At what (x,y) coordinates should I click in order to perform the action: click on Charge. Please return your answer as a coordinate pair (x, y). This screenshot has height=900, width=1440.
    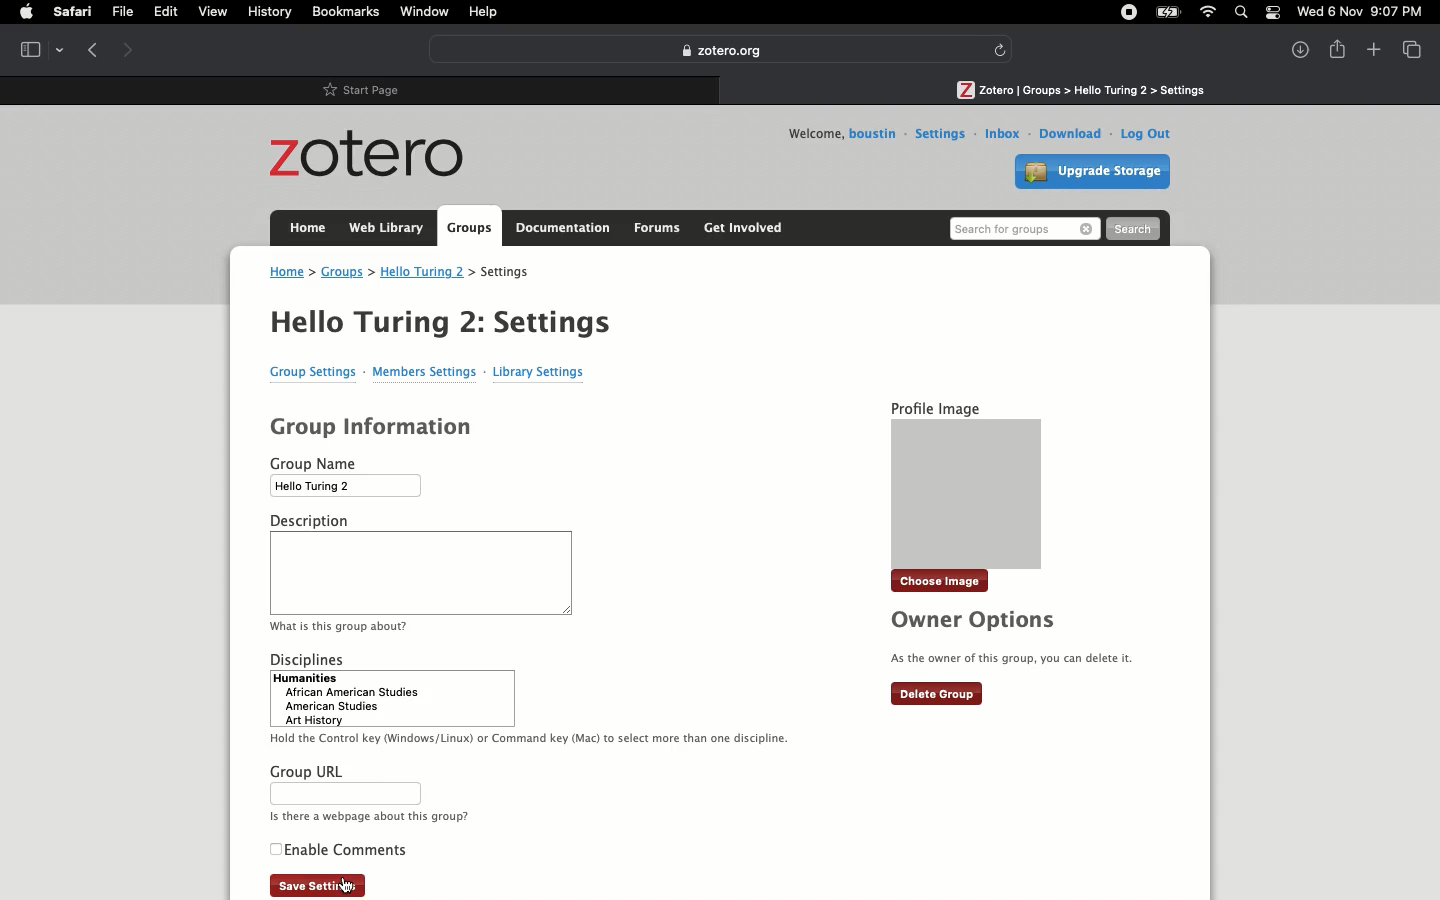
    Looking at the image, I should click on (1164, 12).